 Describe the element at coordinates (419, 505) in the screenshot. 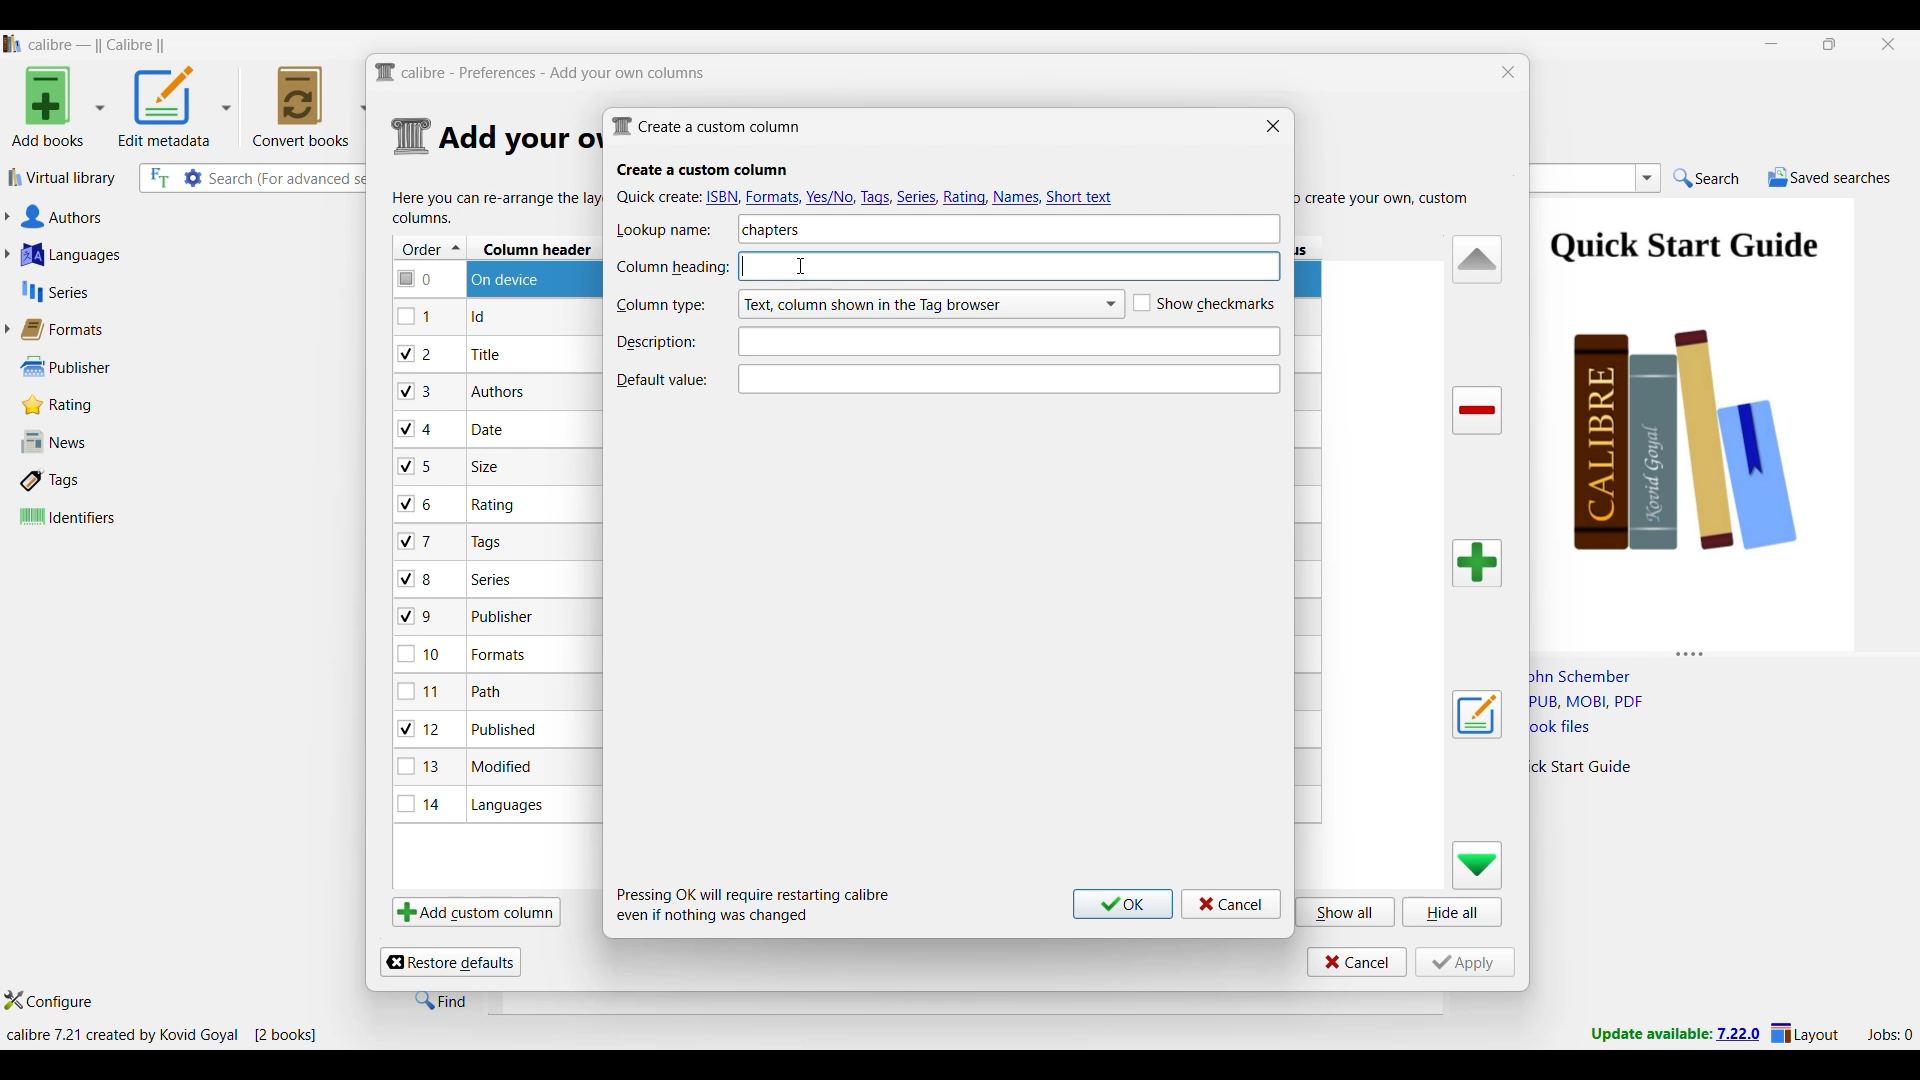

I see `checkbox - 6` at that location.